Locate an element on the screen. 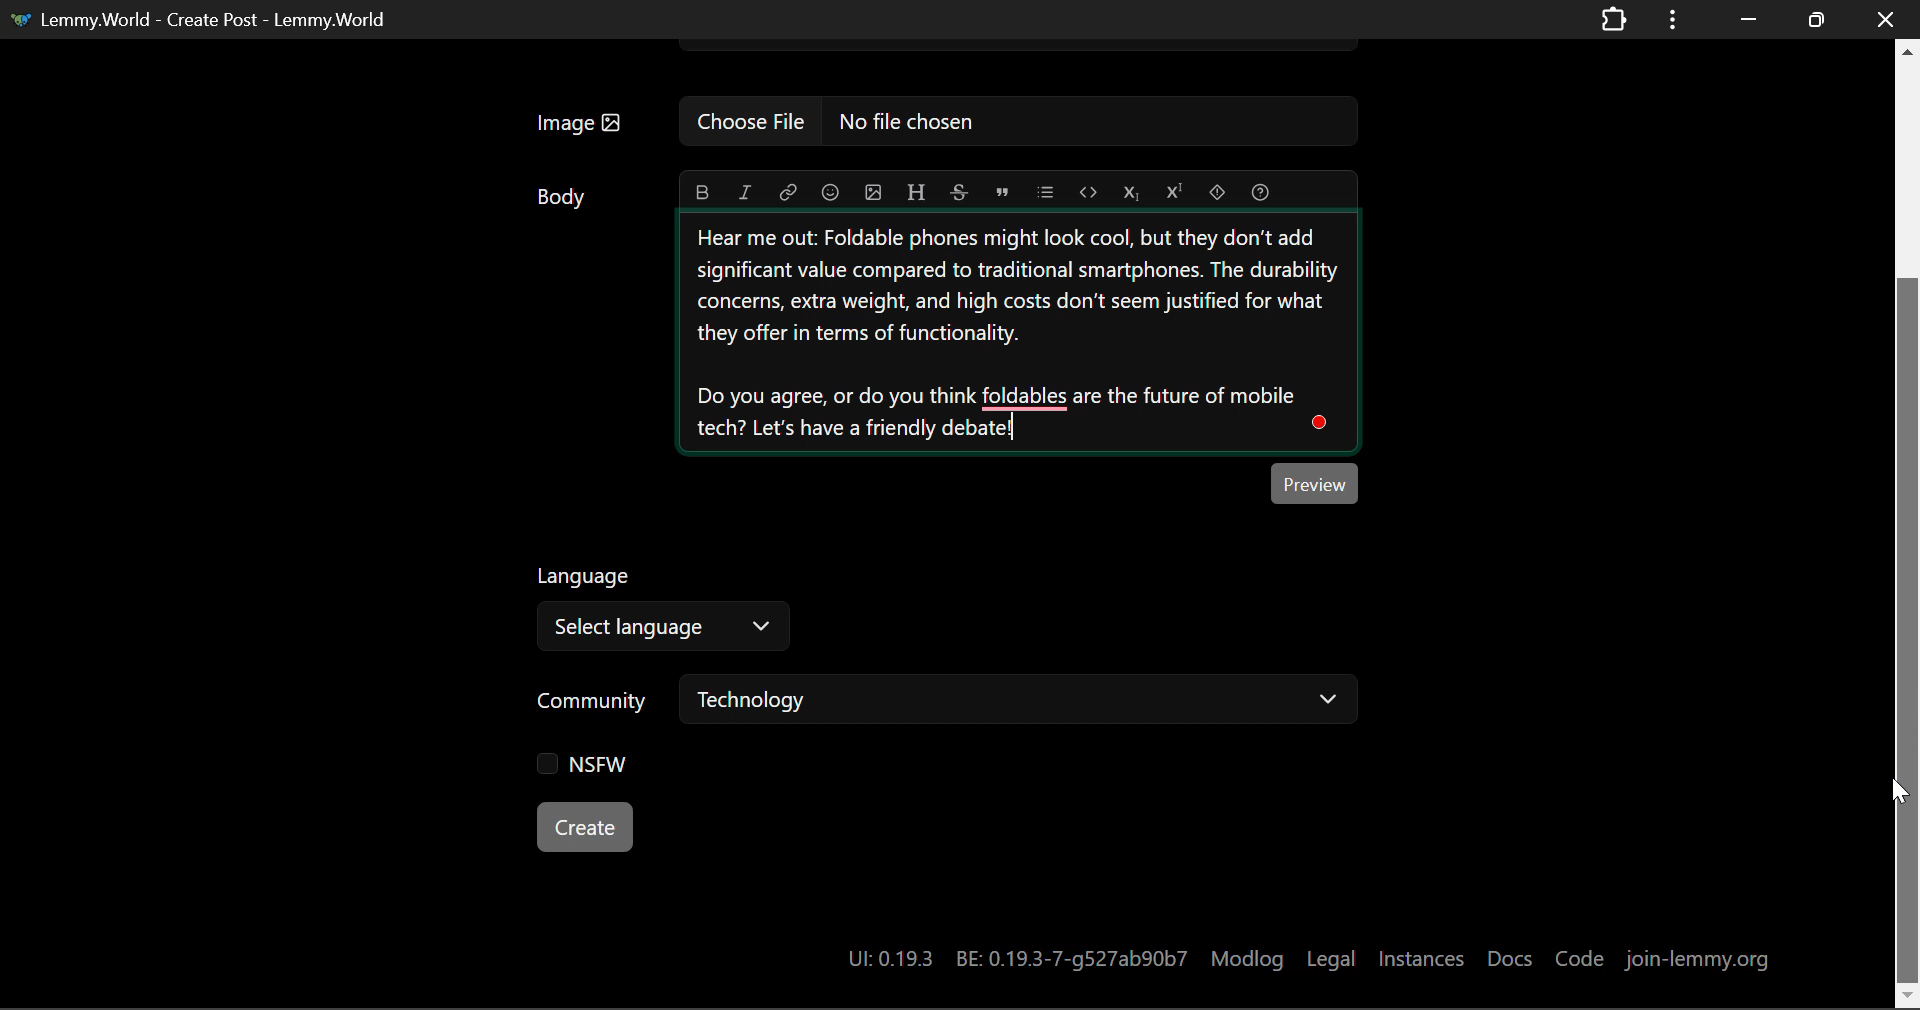  header is located at coordinates (918, 192).